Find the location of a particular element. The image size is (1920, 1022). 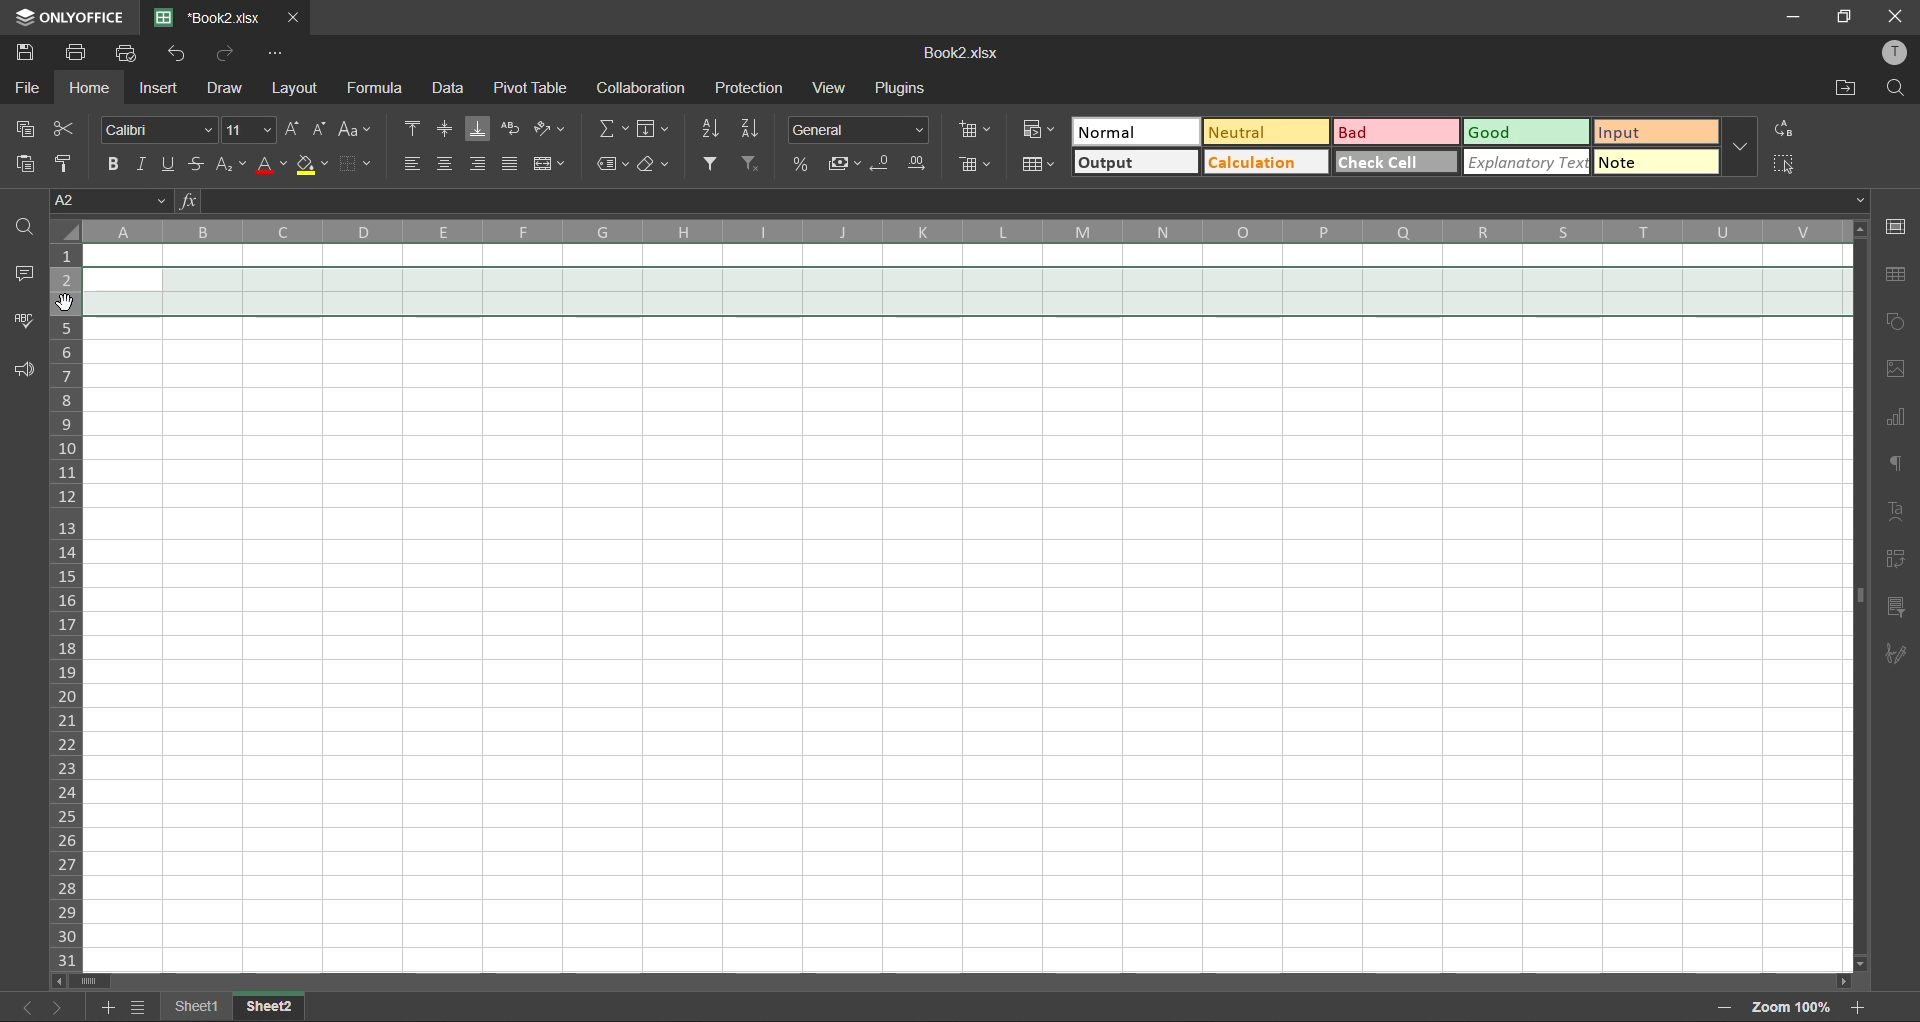

clear filter is located at coordinates (751, 165).